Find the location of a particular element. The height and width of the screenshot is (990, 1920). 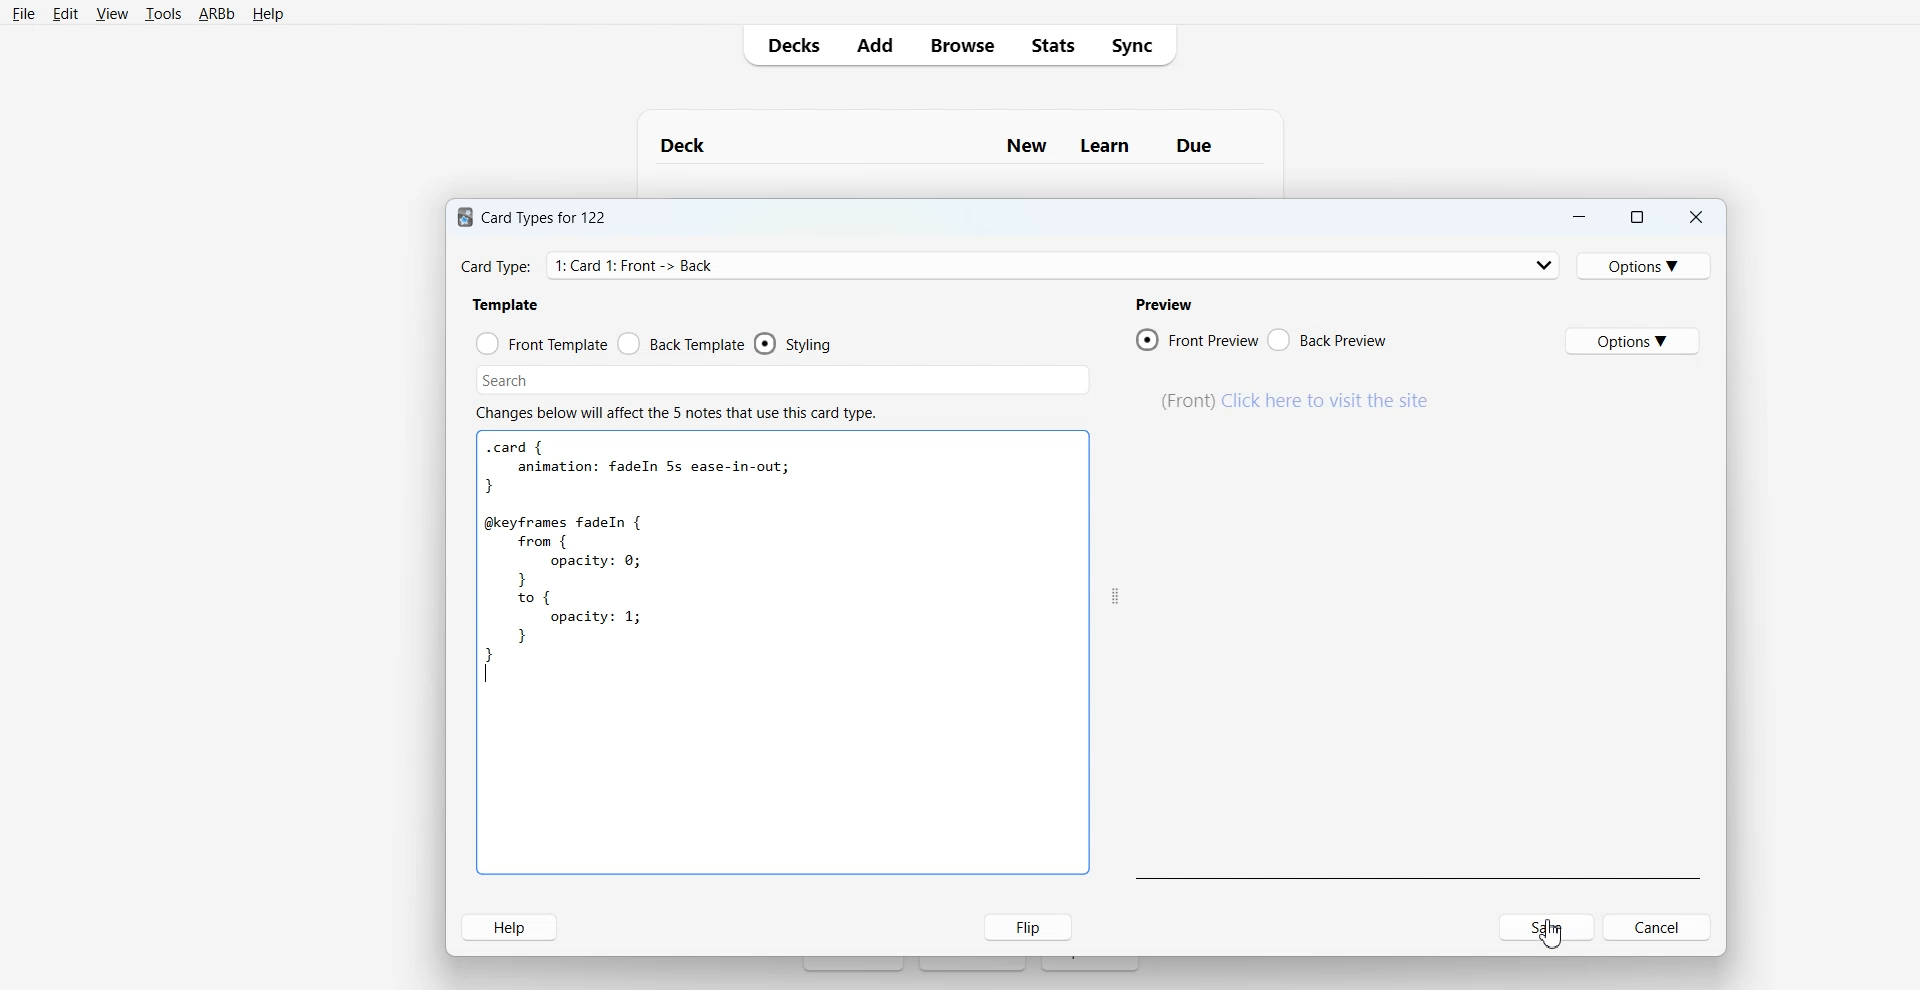

Save is located at coordinates (1548, 927).